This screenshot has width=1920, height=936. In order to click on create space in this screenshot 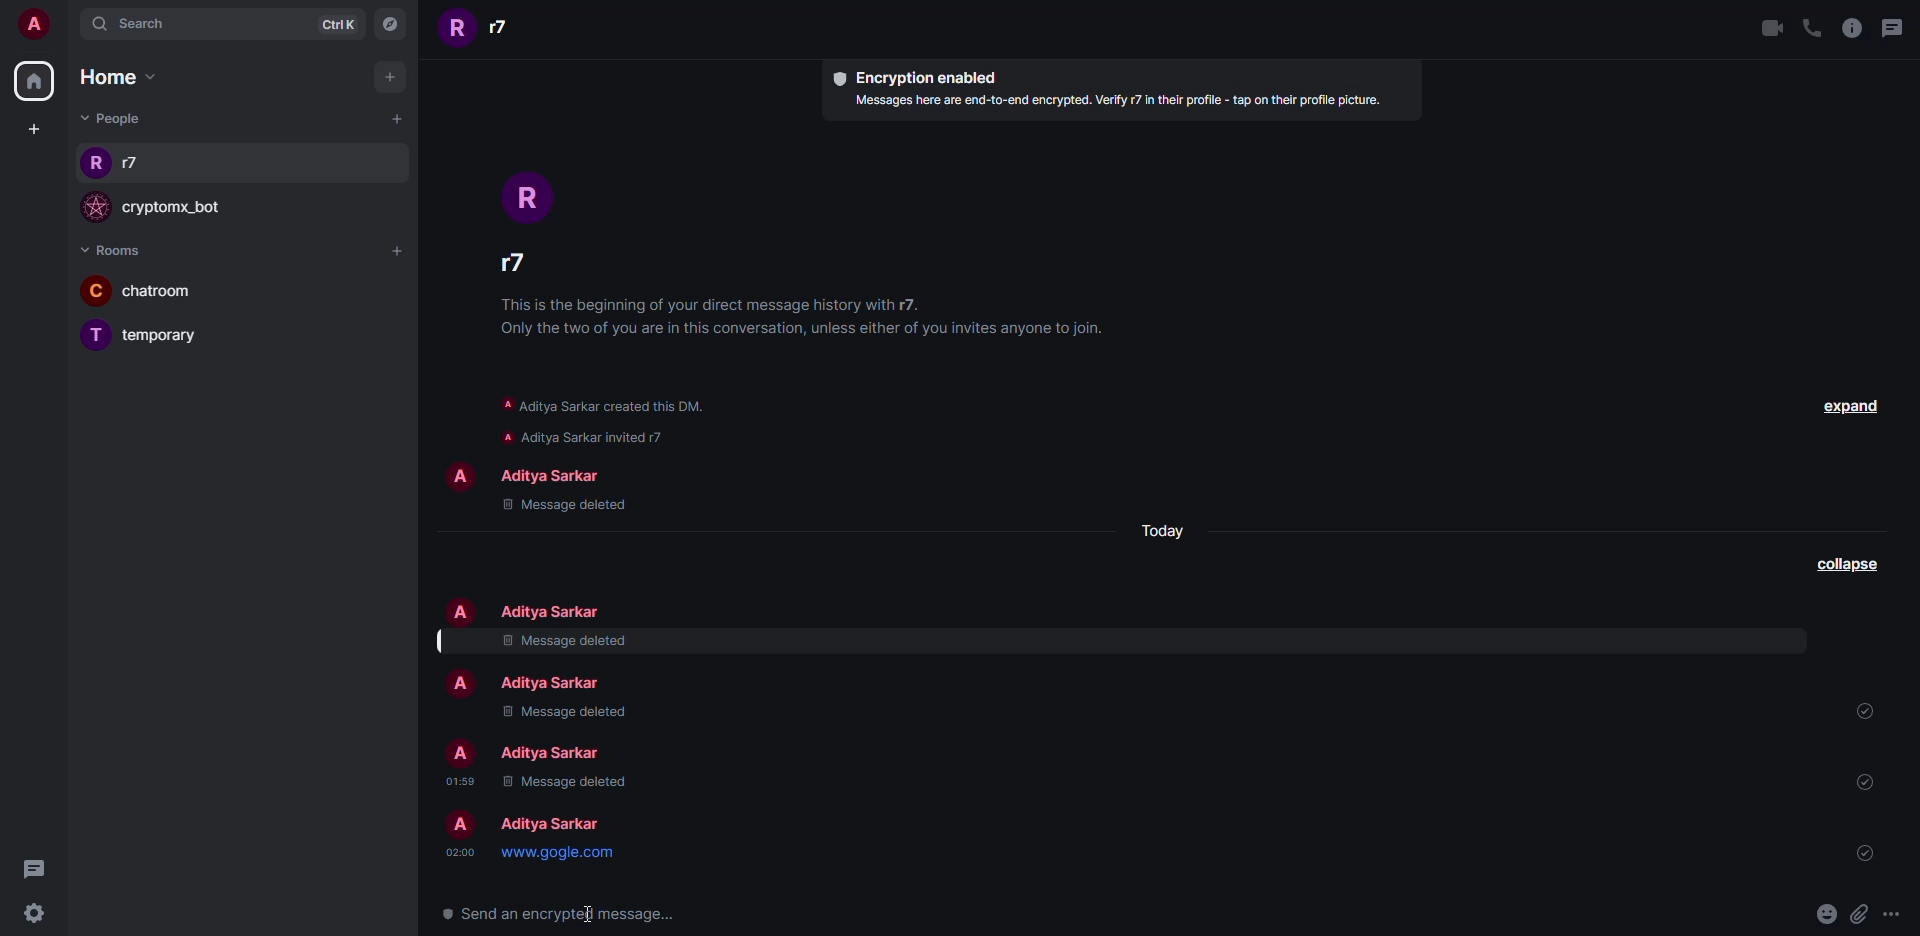, I will do `click(33, 127)`.